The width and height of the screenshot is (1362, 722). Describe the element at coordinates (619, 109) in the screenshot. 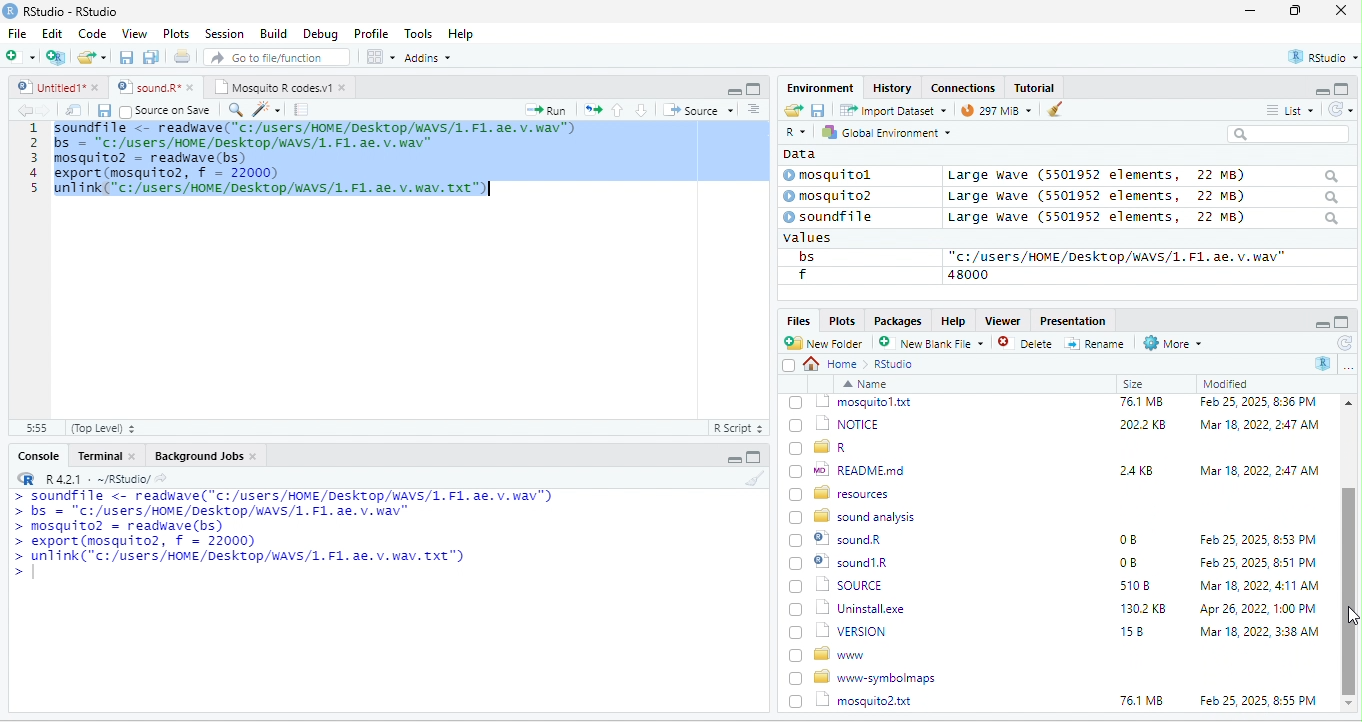

I see `up` at that location.